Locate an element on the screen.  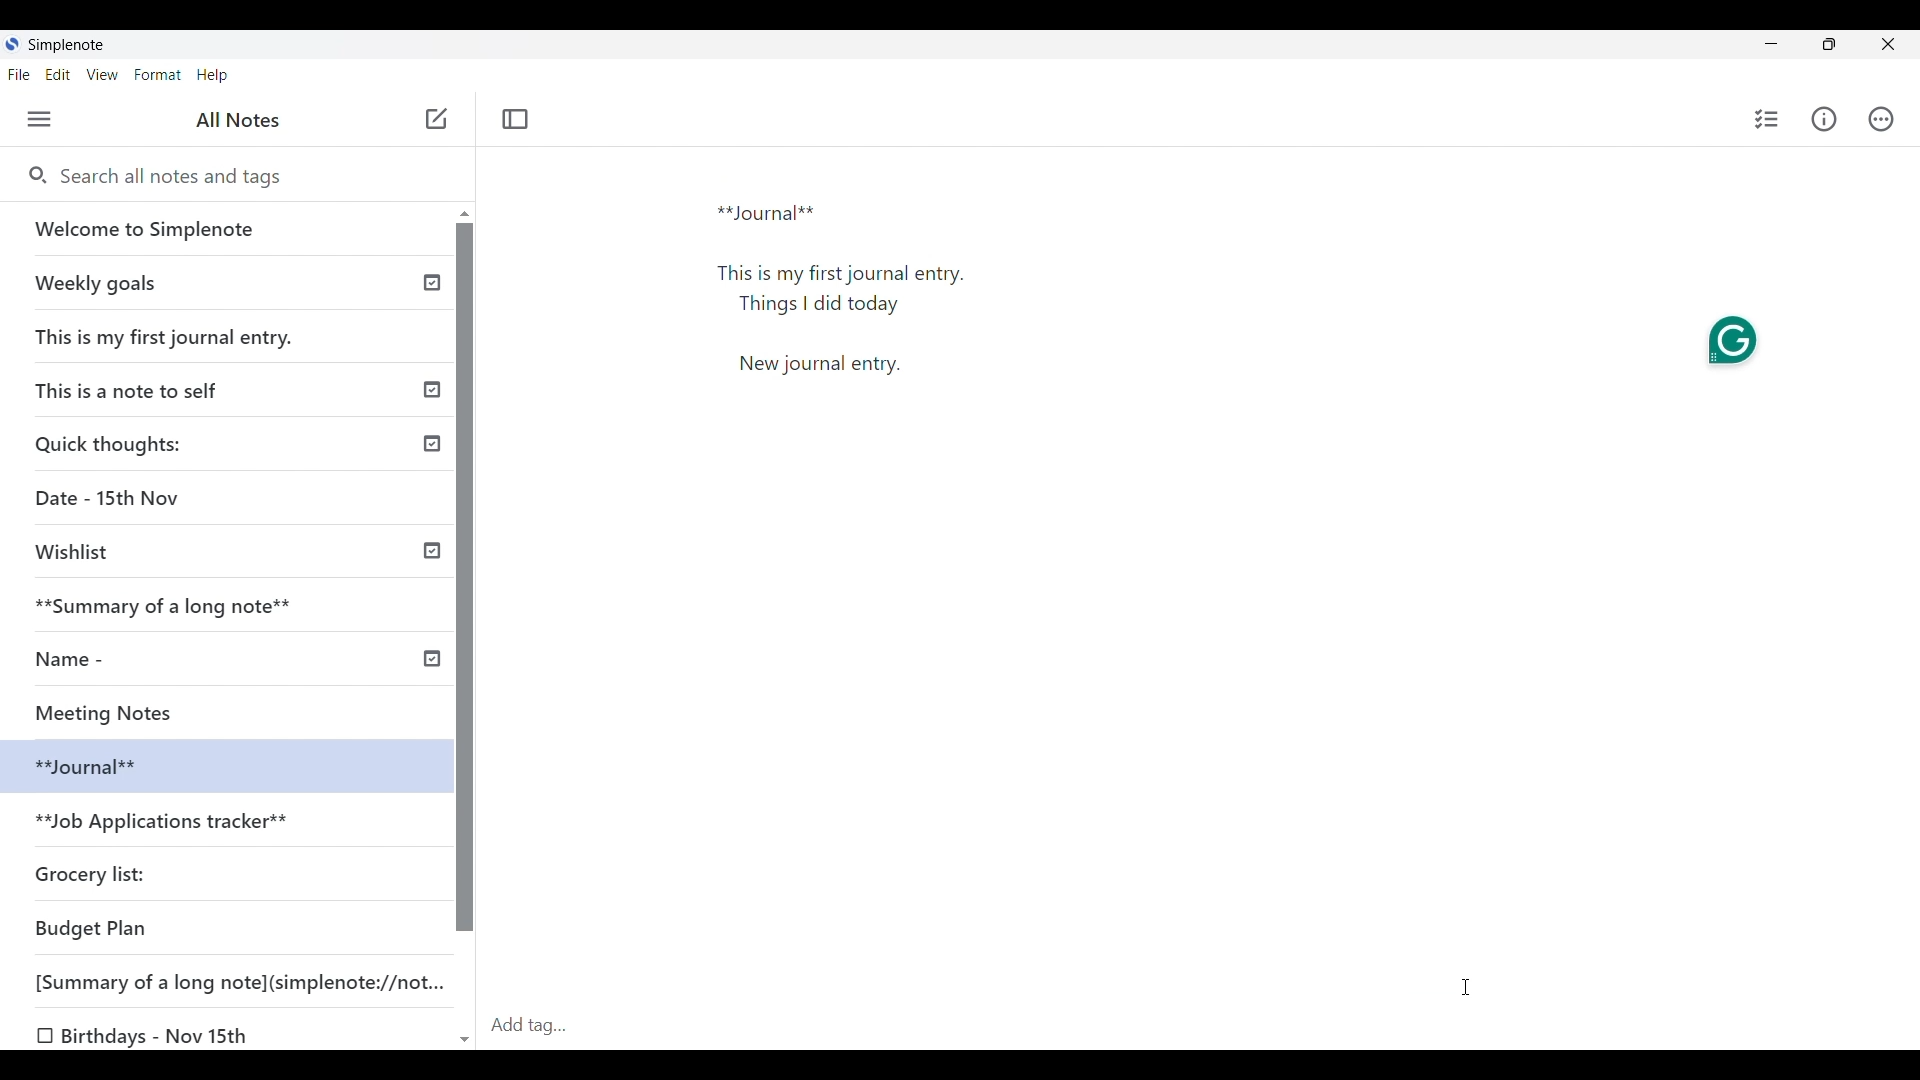
Insert checklist is located at coordinates (1768, 119).